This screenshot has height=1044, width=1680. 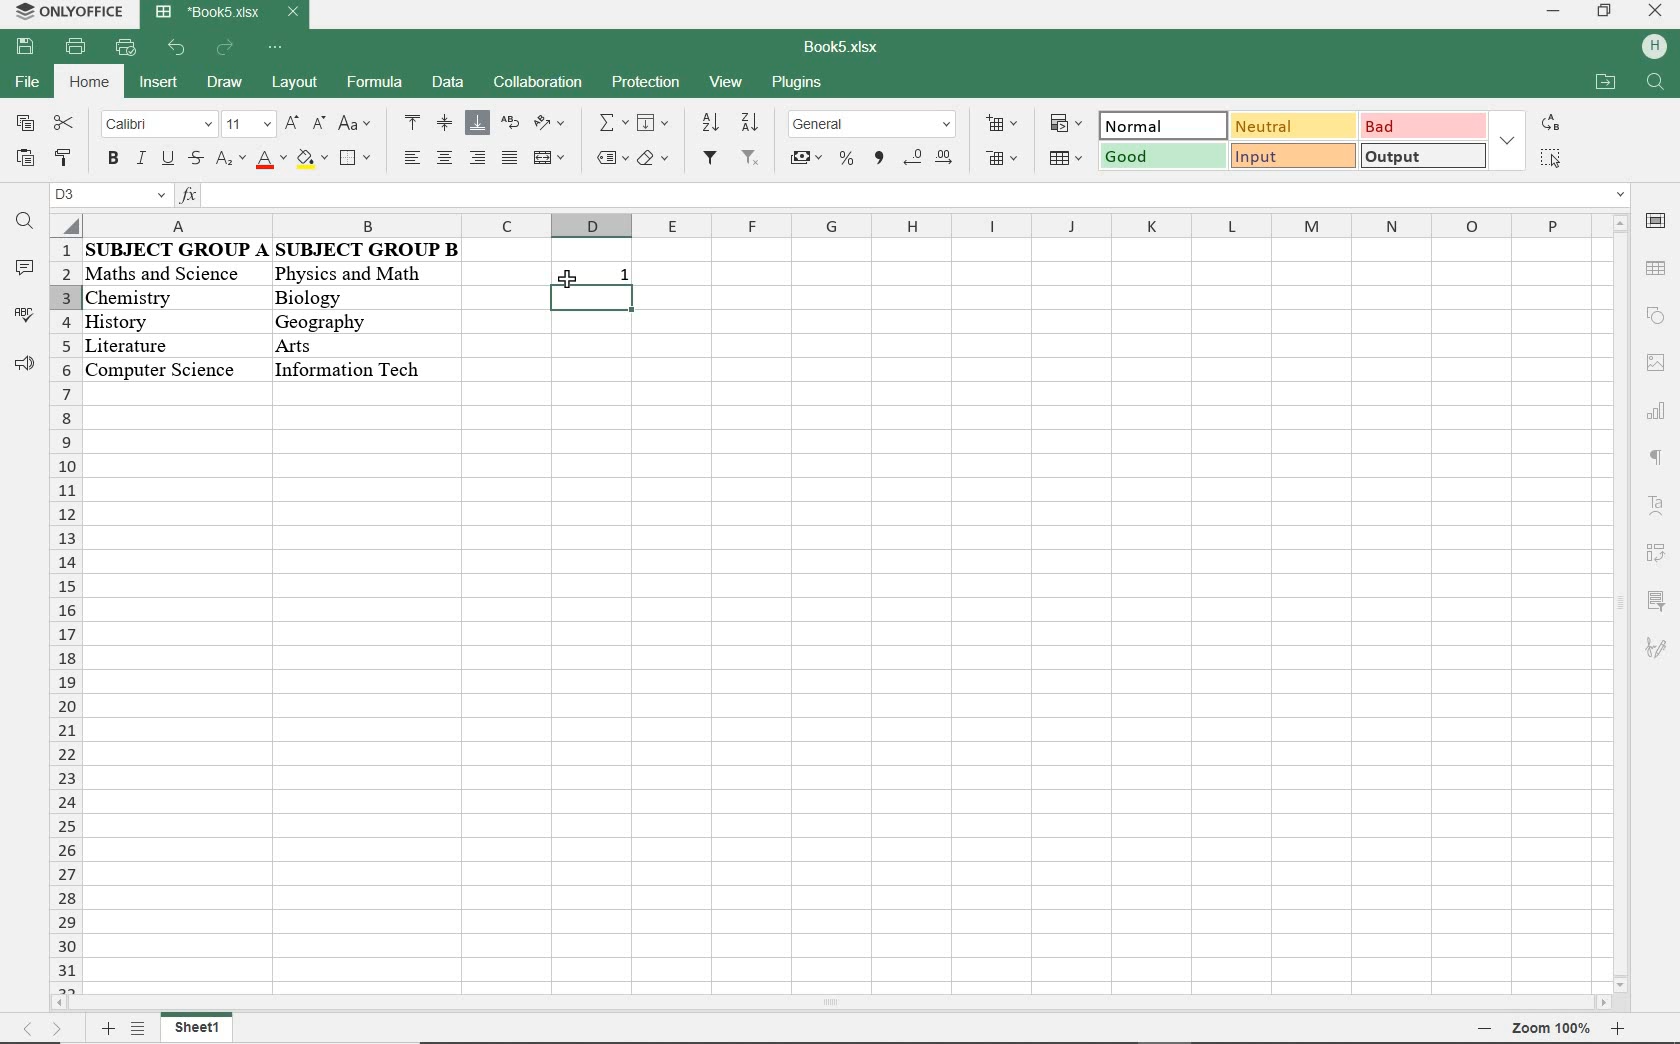 What do you see at coordinates (708, 123) in the screenshot?
I see `sort ascending` at bounding box center [708, 123].